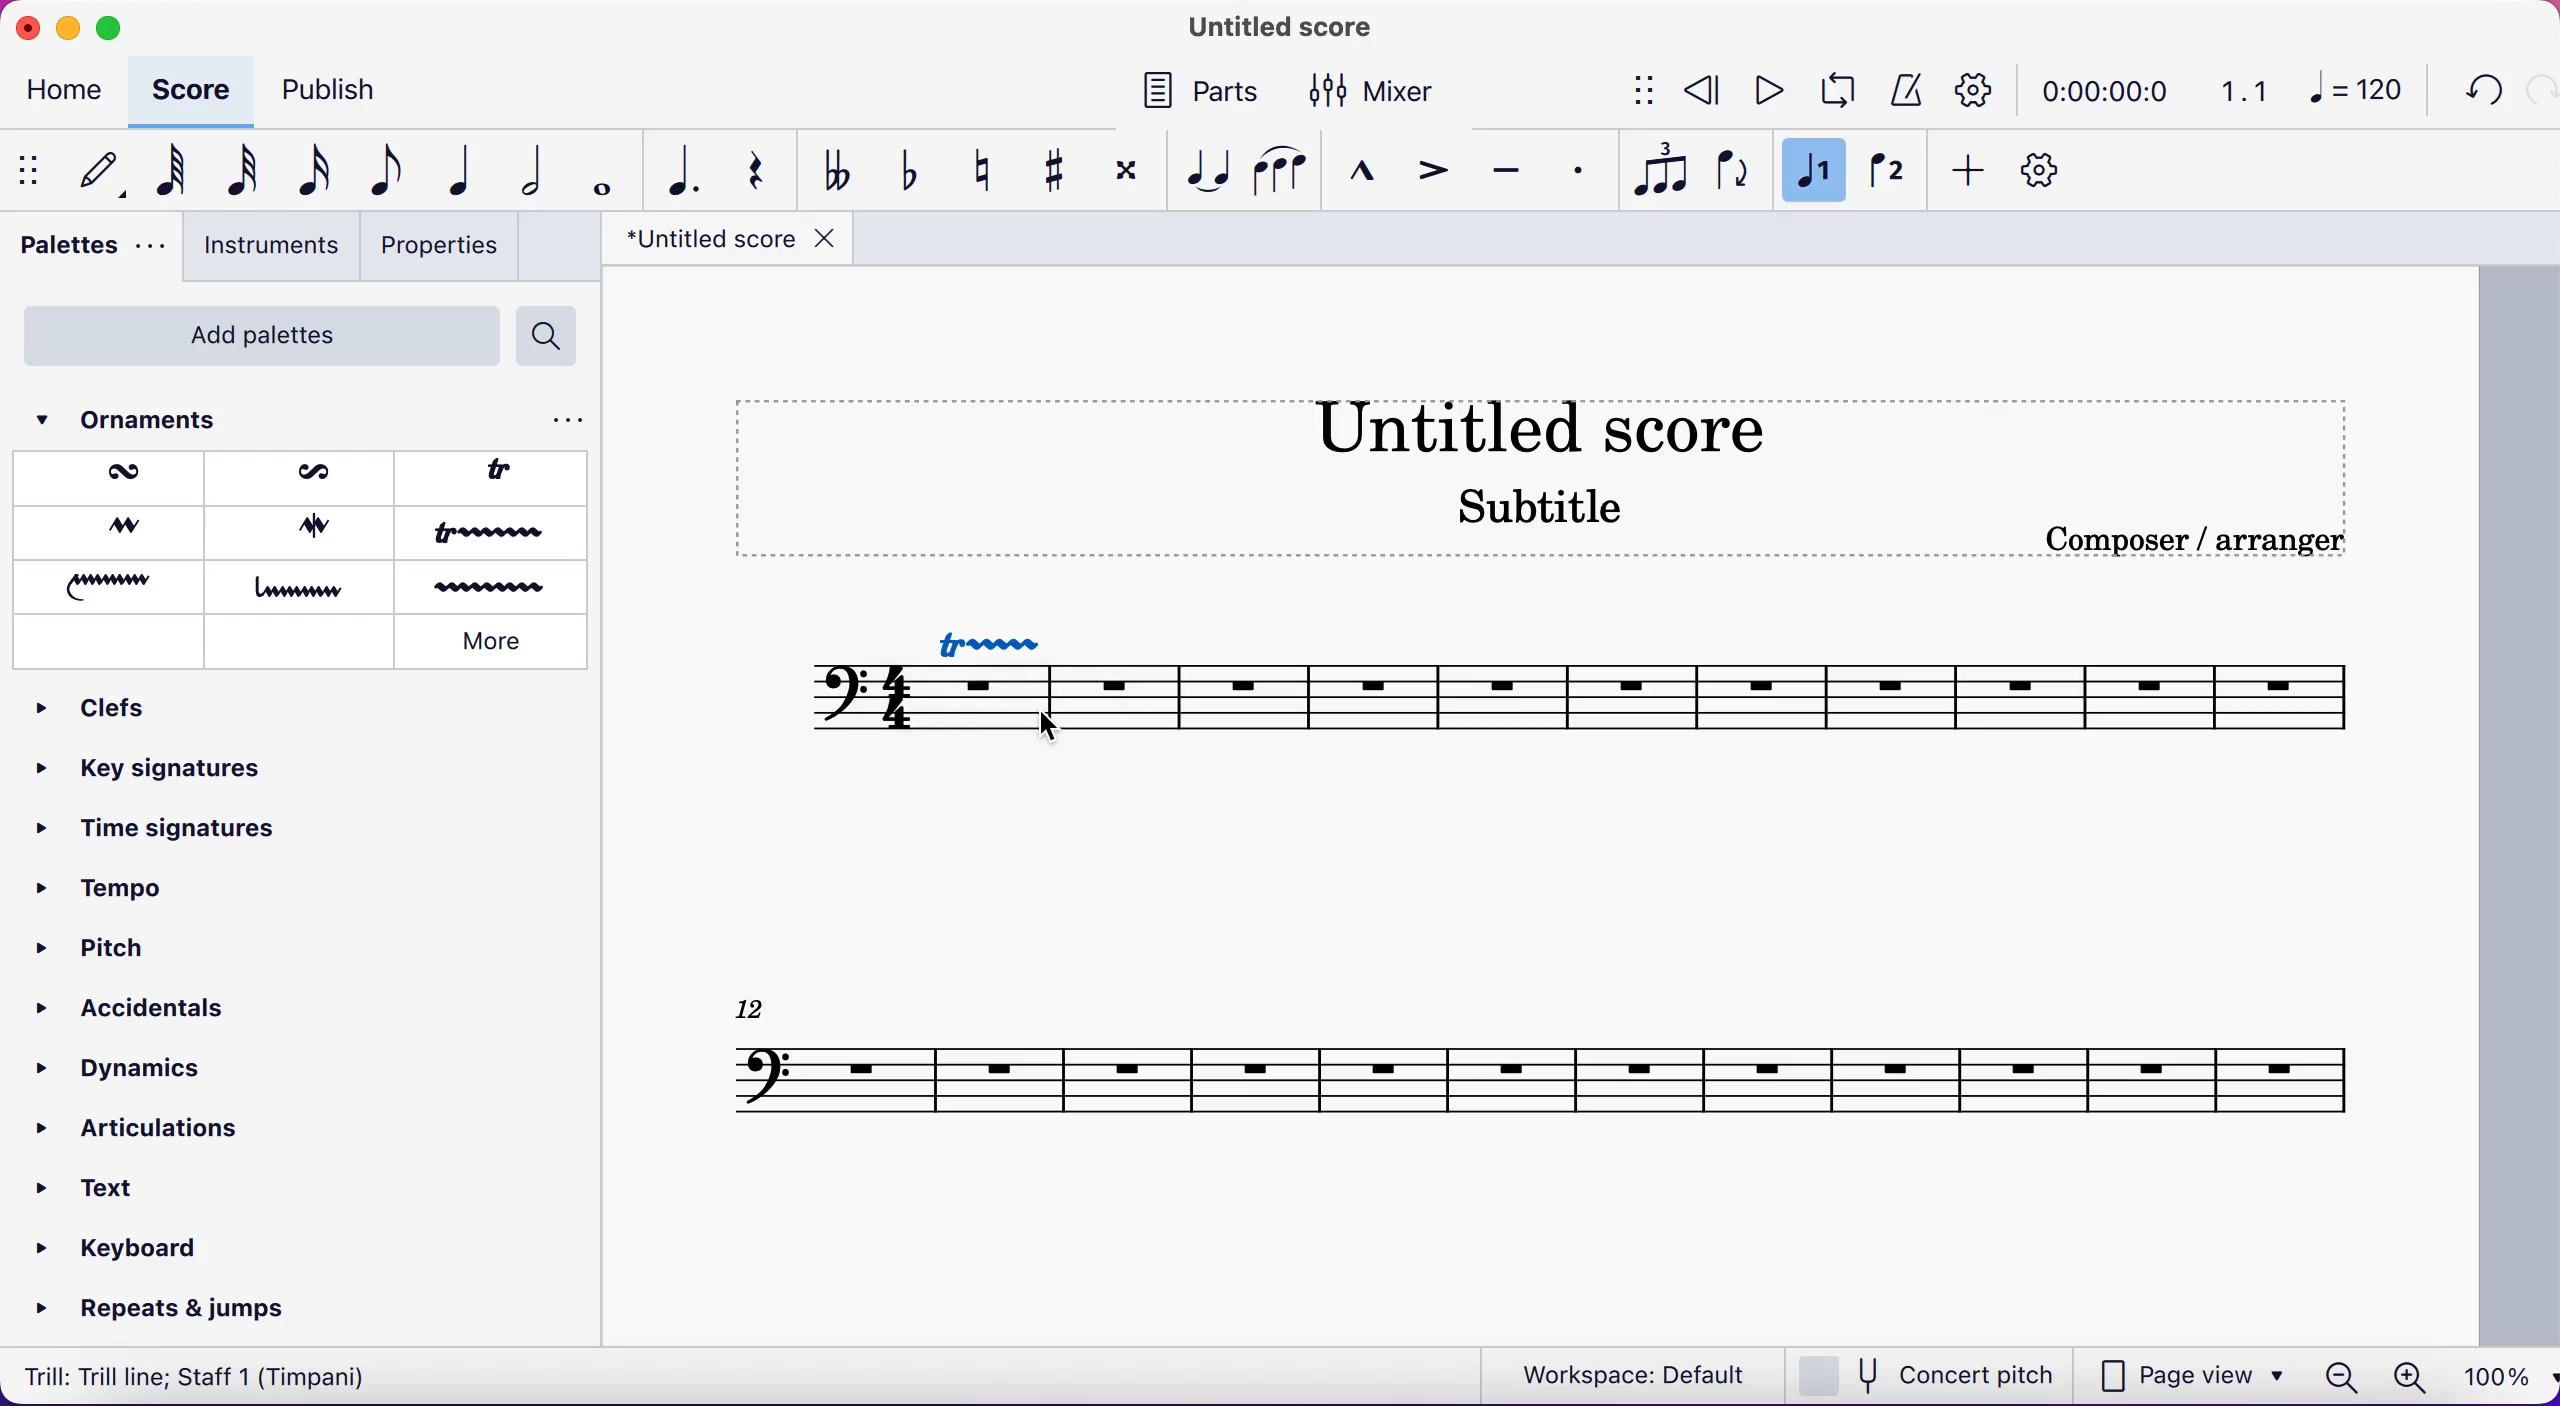  What do you see at coordinates (2112, 90) in the screenshot?
I see `time` at bounding box center [2112, 90].